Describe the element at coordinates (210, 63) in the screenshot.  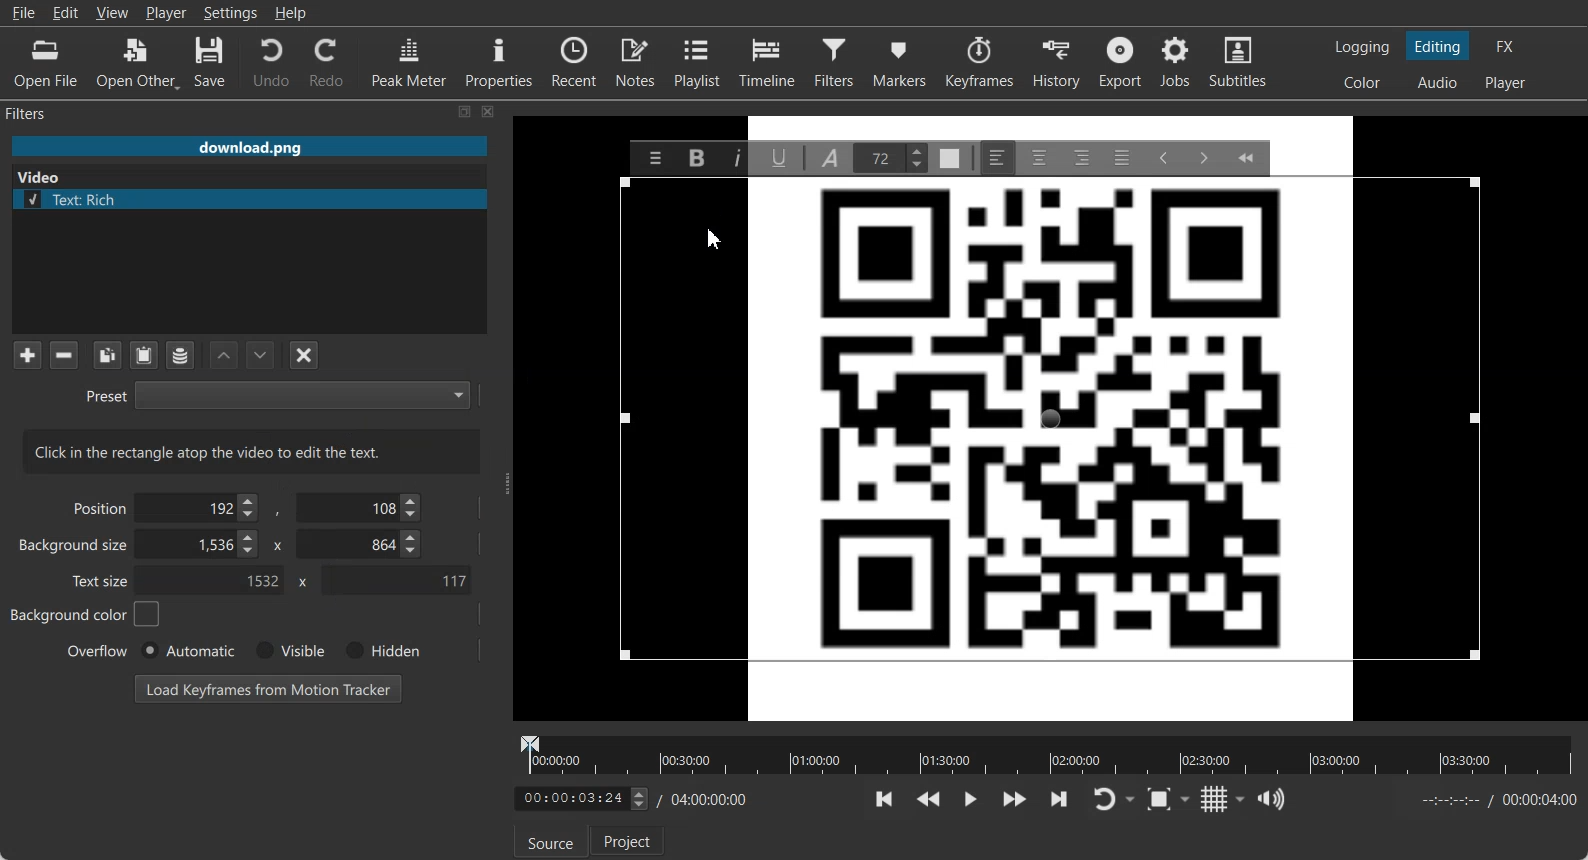
I see `Save` at that location.